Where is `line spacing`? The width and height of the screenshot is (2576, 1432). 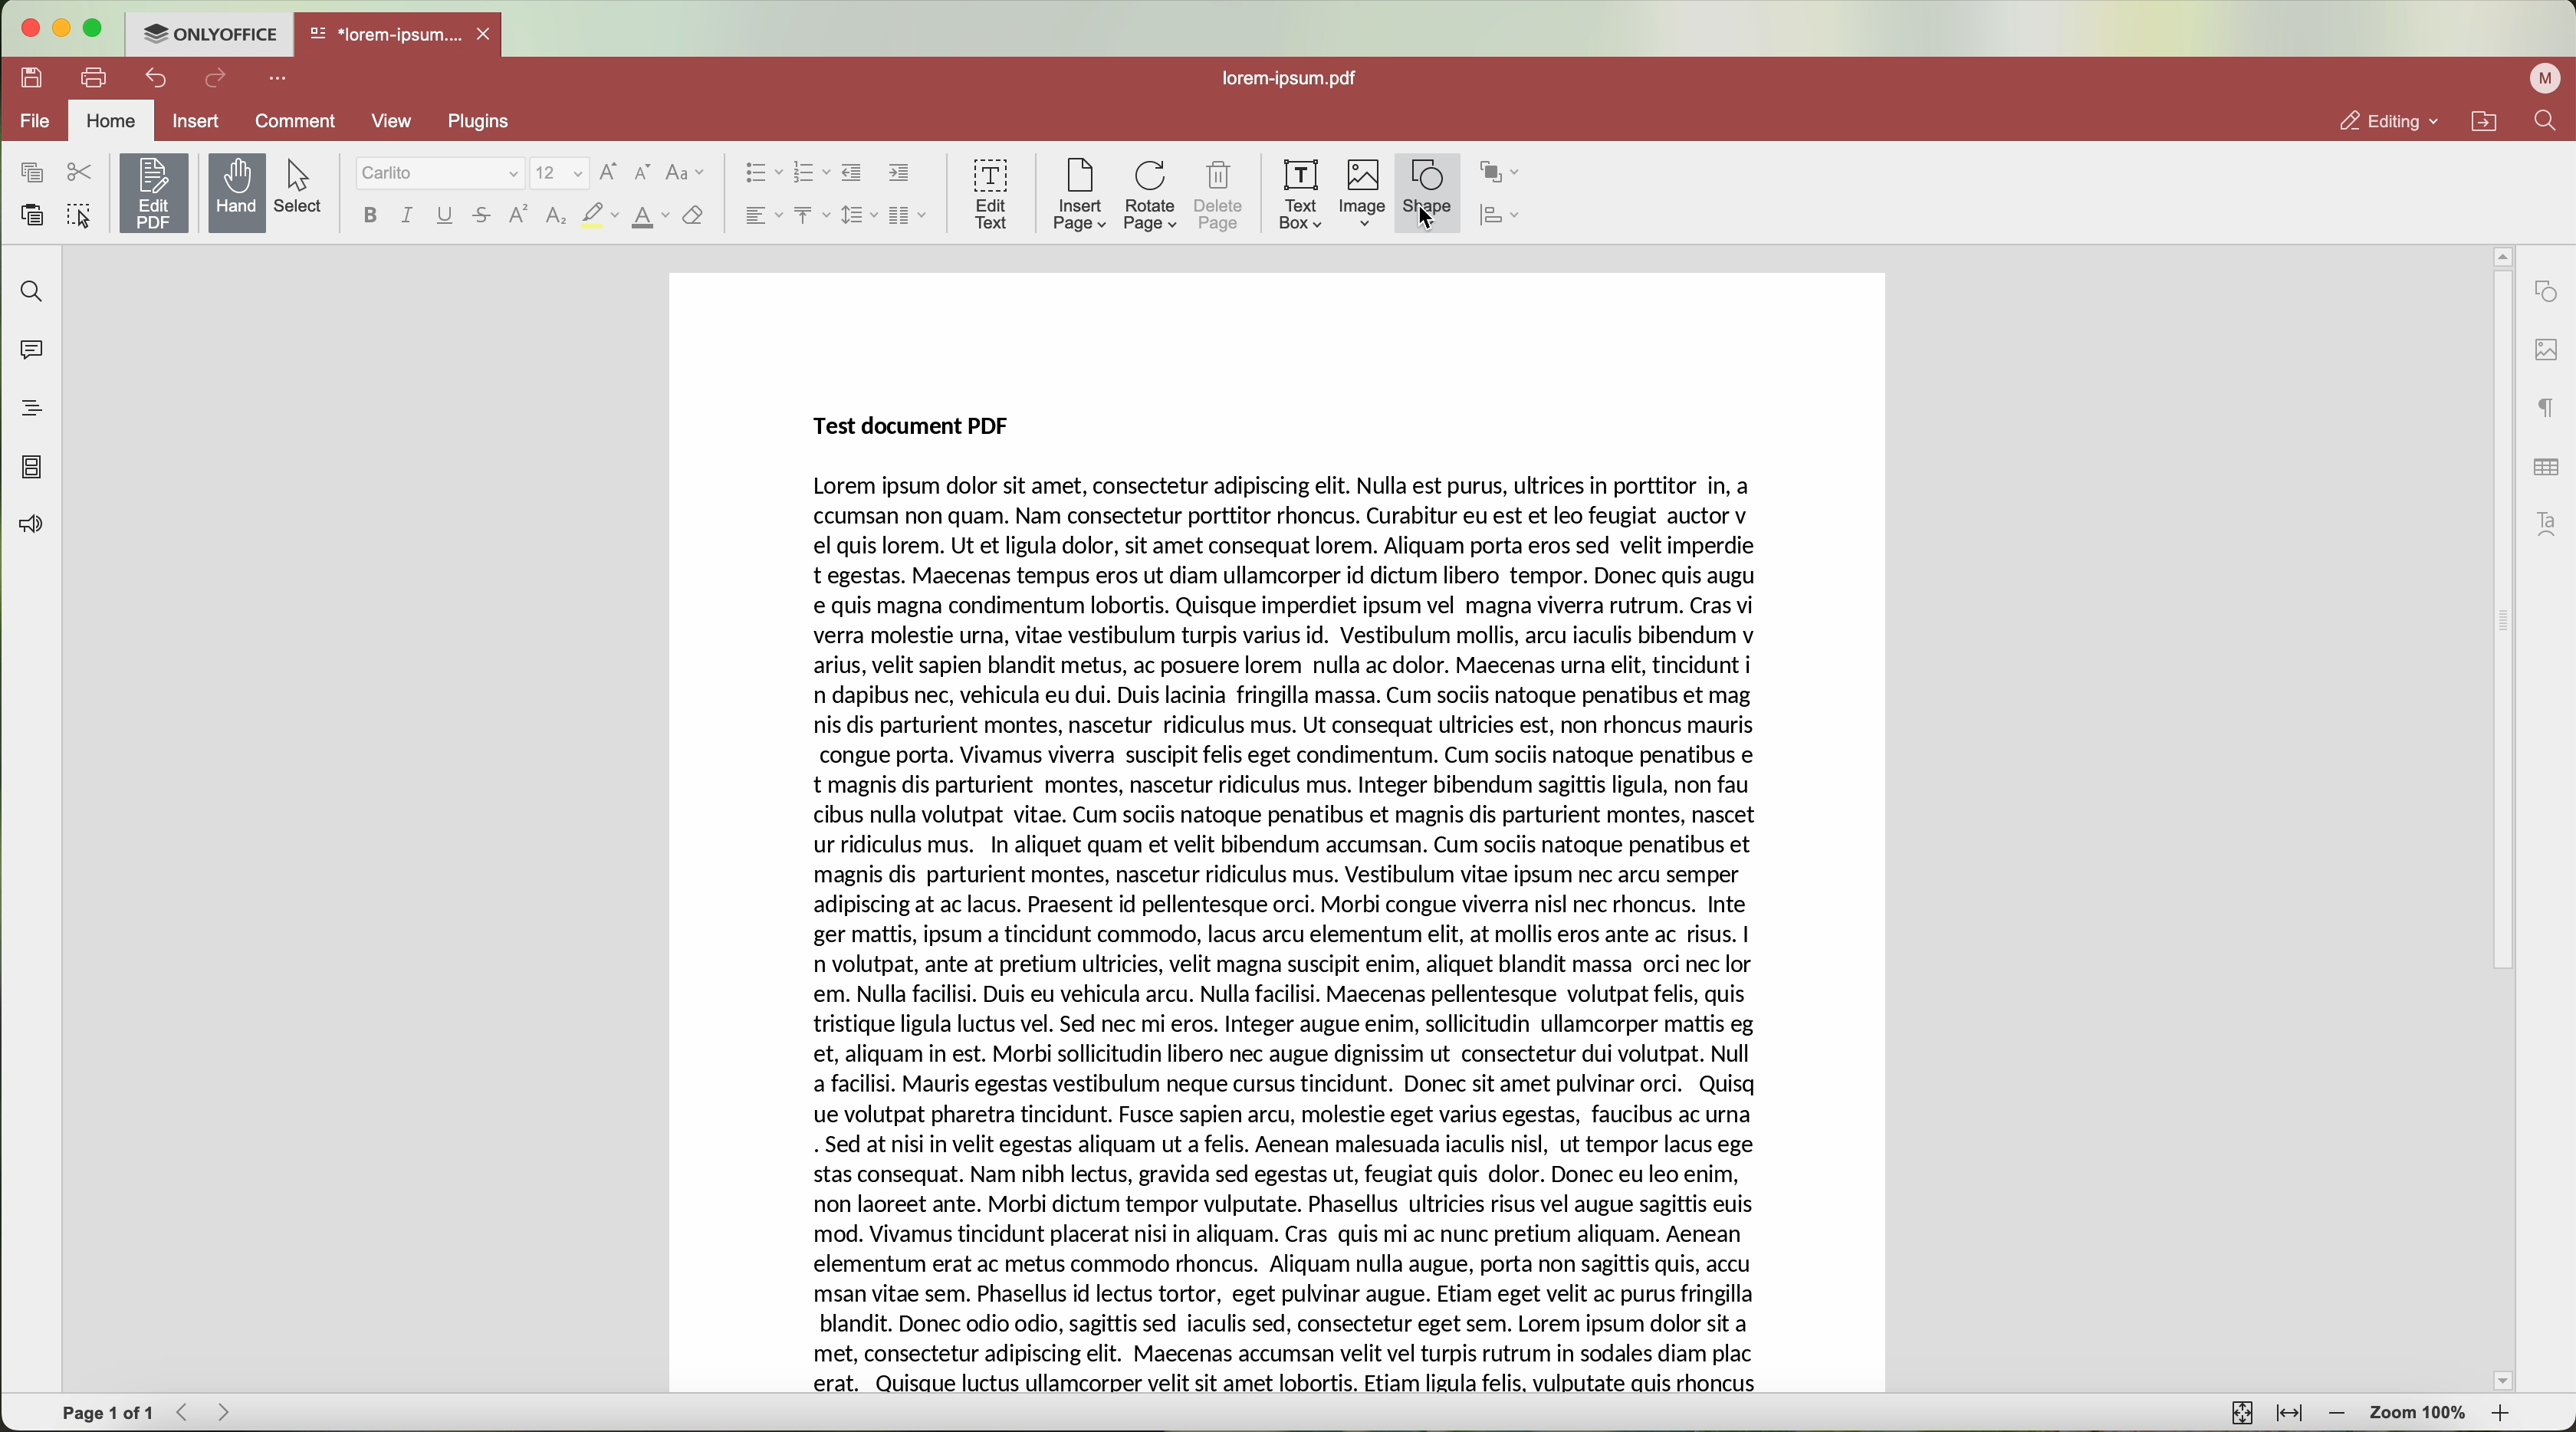 line spacing is located at coordinates (856, 215).